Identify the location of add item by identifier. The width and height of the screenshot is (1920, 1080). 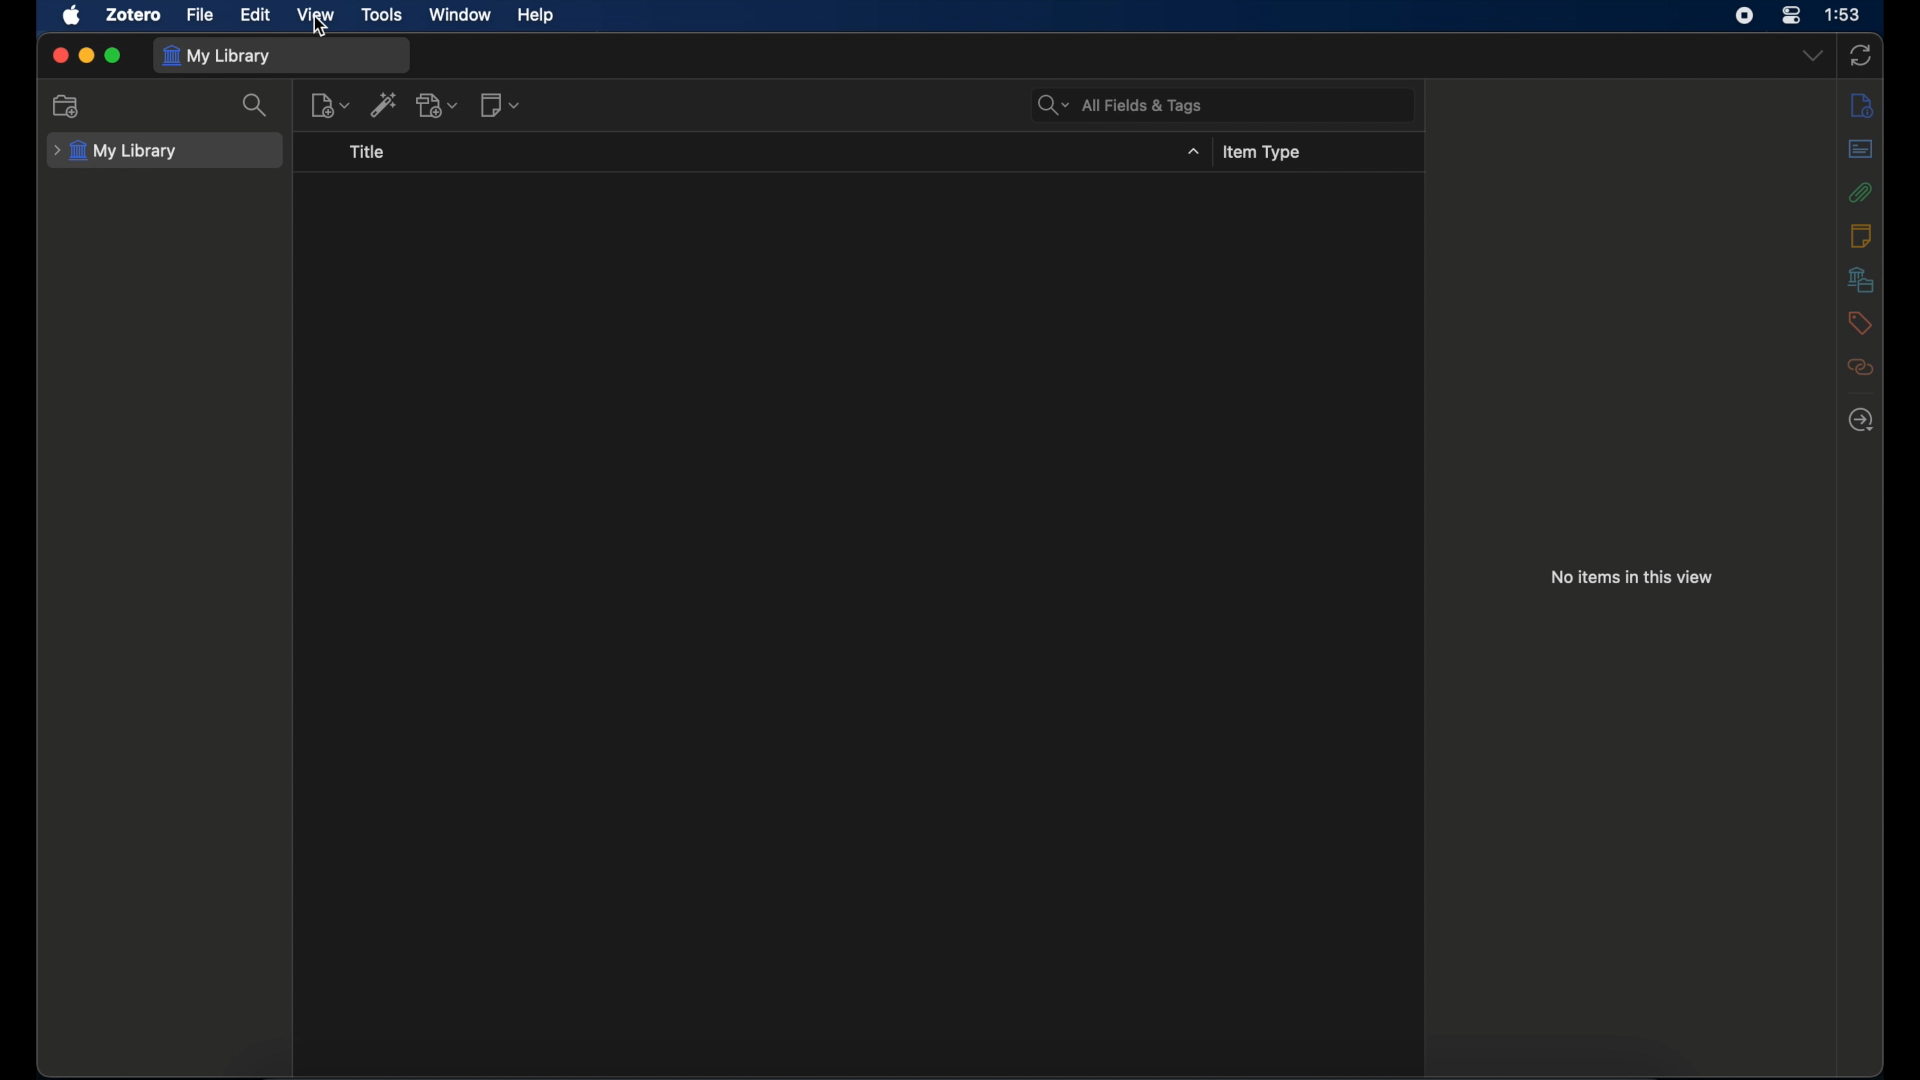
(384, 104).